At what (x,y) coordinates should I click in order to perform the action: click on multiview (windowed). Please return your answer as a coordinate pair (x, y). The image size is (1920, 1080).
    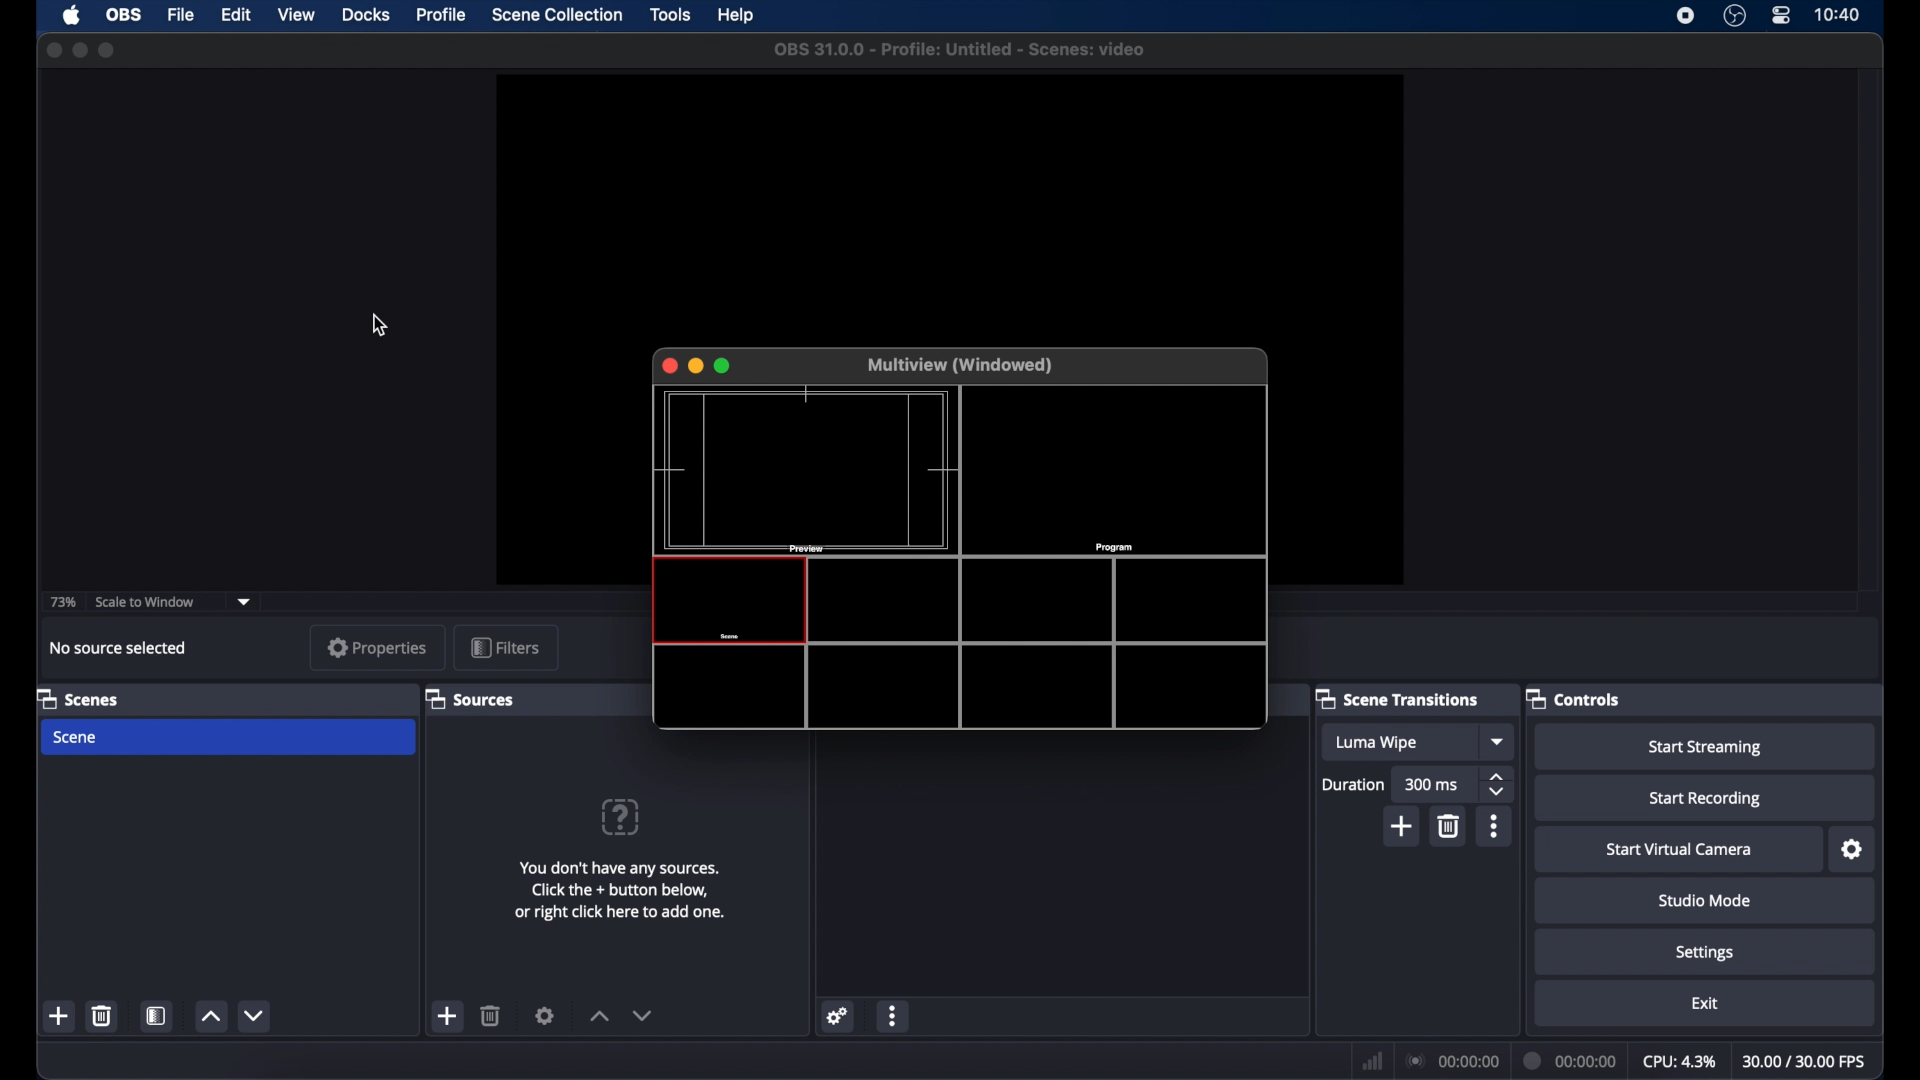
    Looking at the image, I should click on (962, 365).